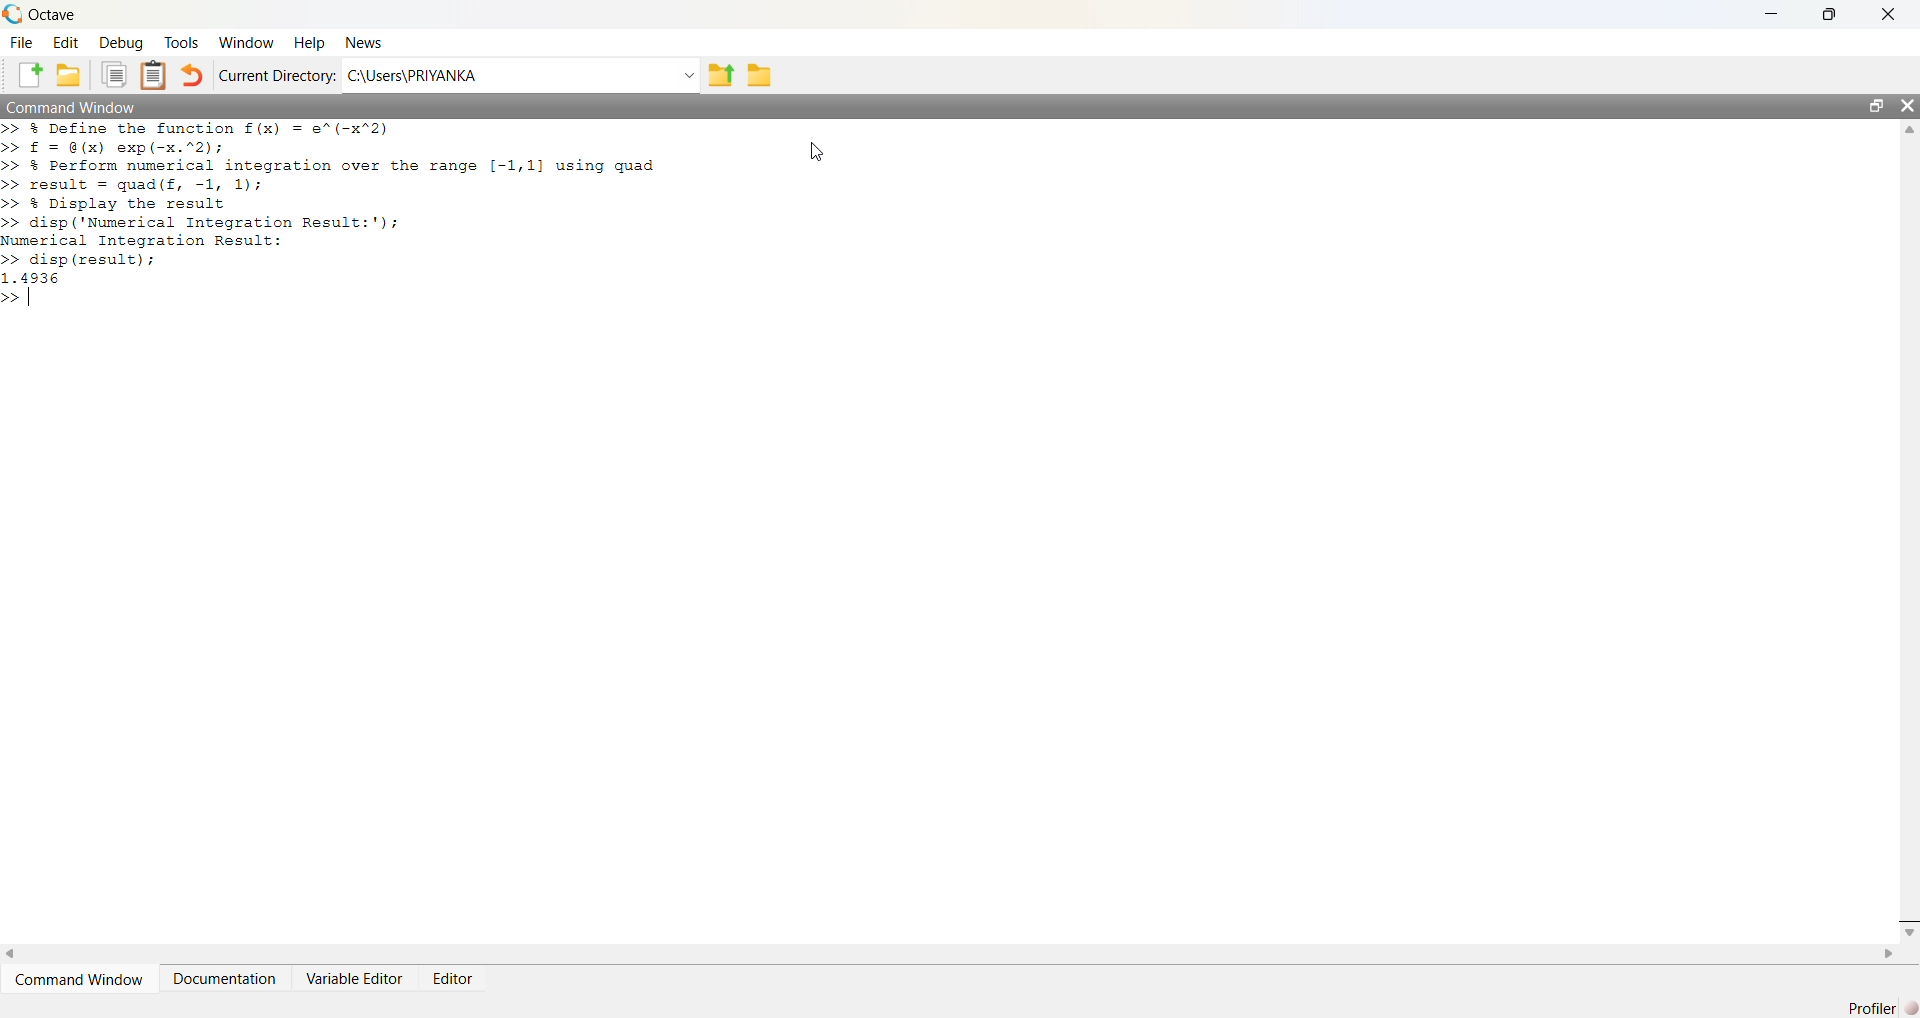  What do you see at coordinates (120, 42) in the screenshot?
I see `Debug` at bounding box center [120, 42].